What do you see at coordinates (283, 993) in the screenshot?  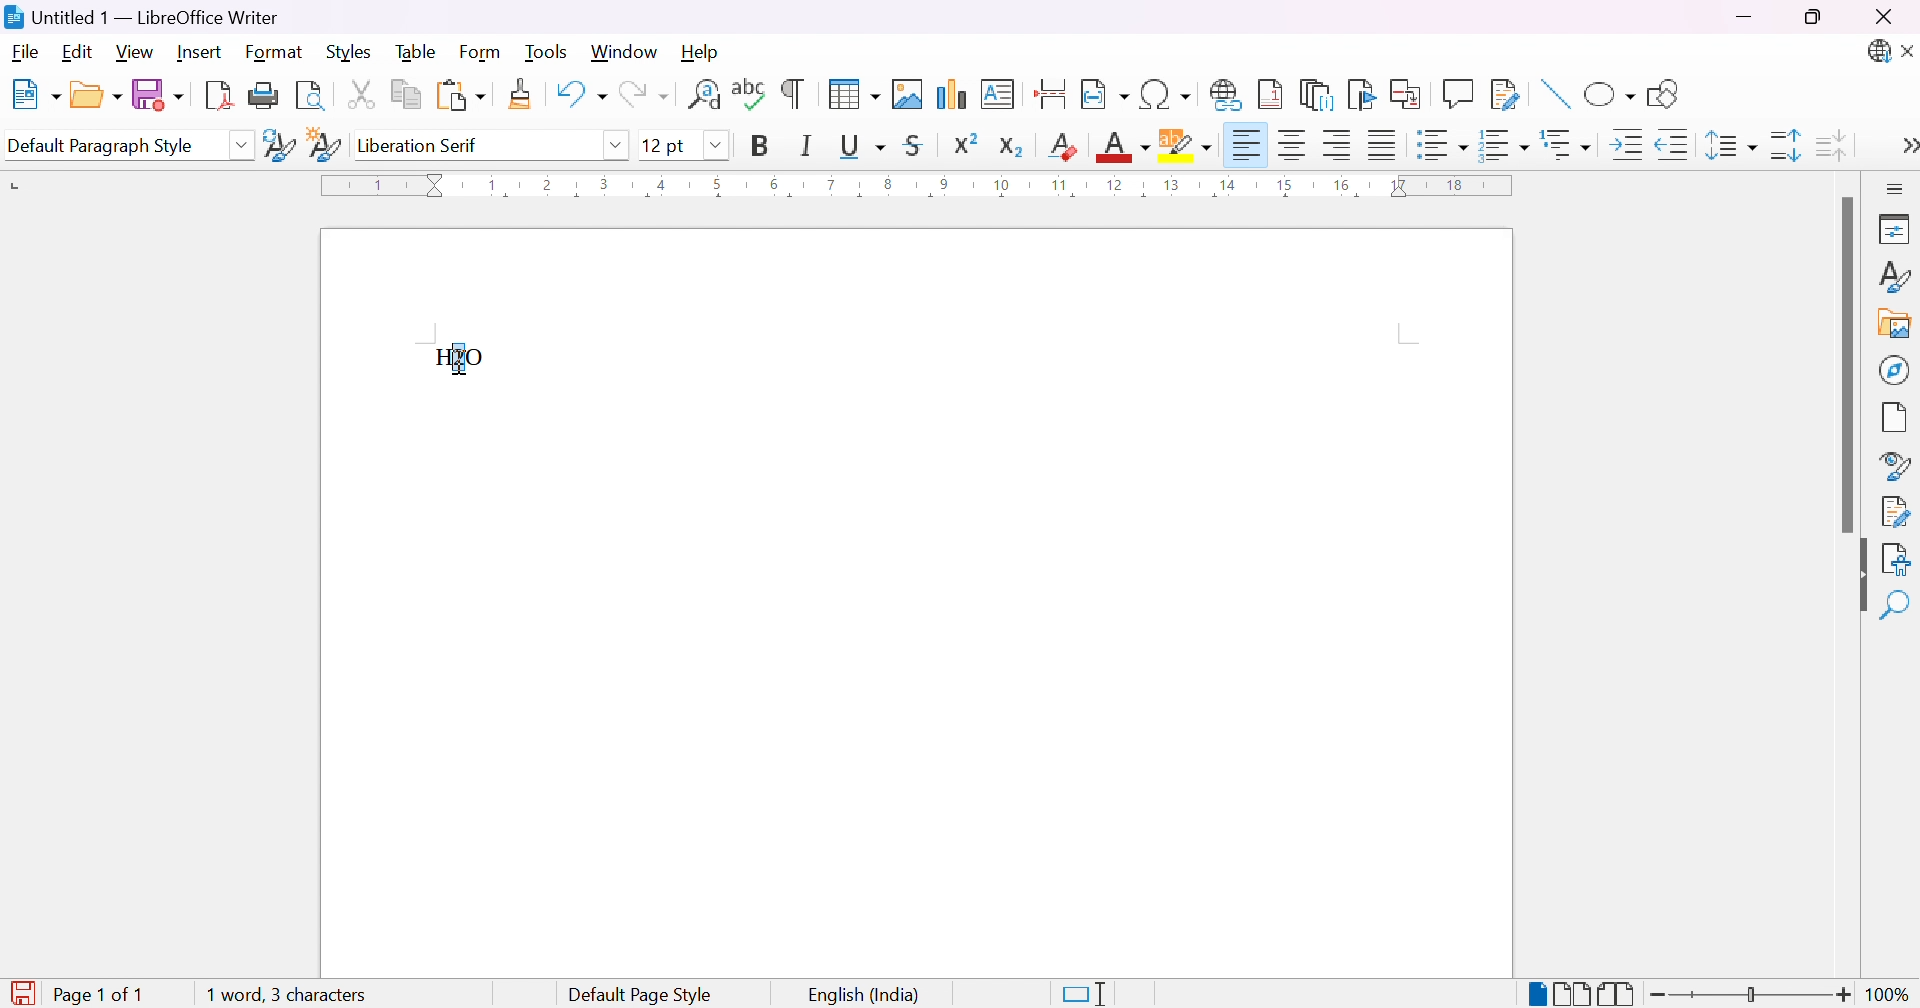 I see `1 word, 3 characters` at bounding box center [283, 993].